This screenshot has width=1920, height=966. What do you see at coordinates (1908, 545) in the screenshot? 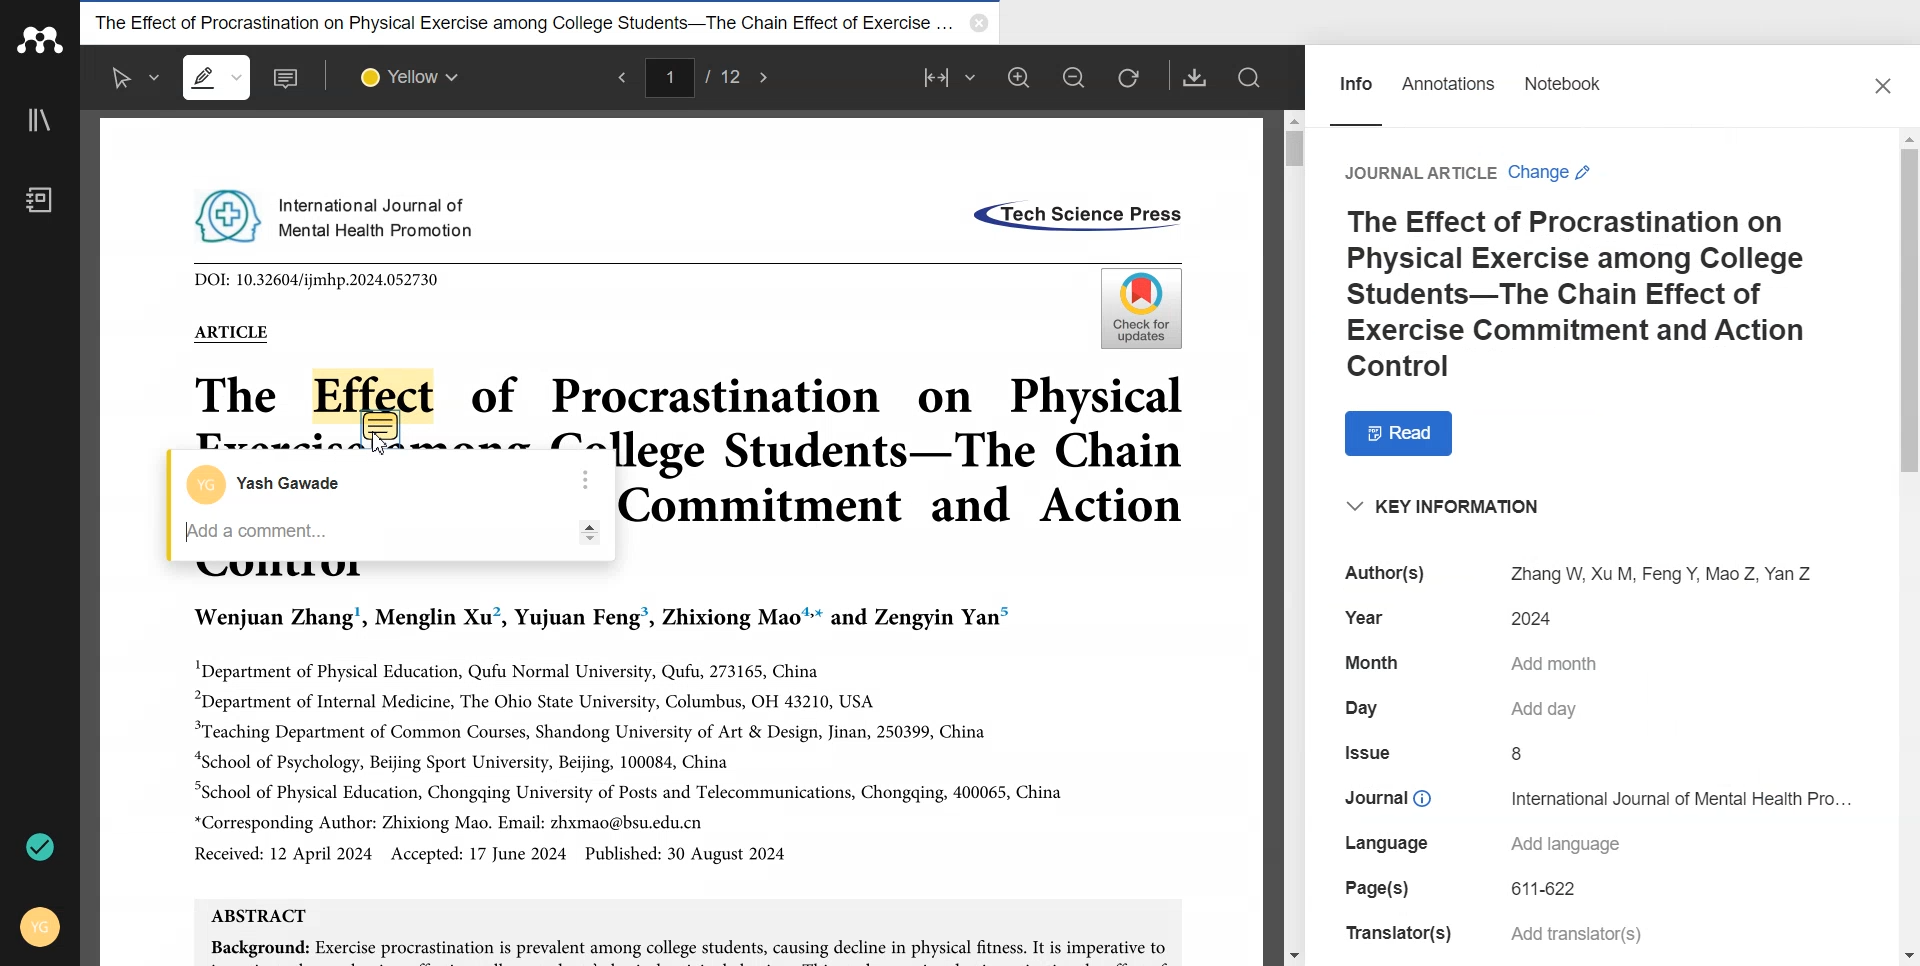
I see `Vertical scroll bar` at bounding box center [1908, 545].